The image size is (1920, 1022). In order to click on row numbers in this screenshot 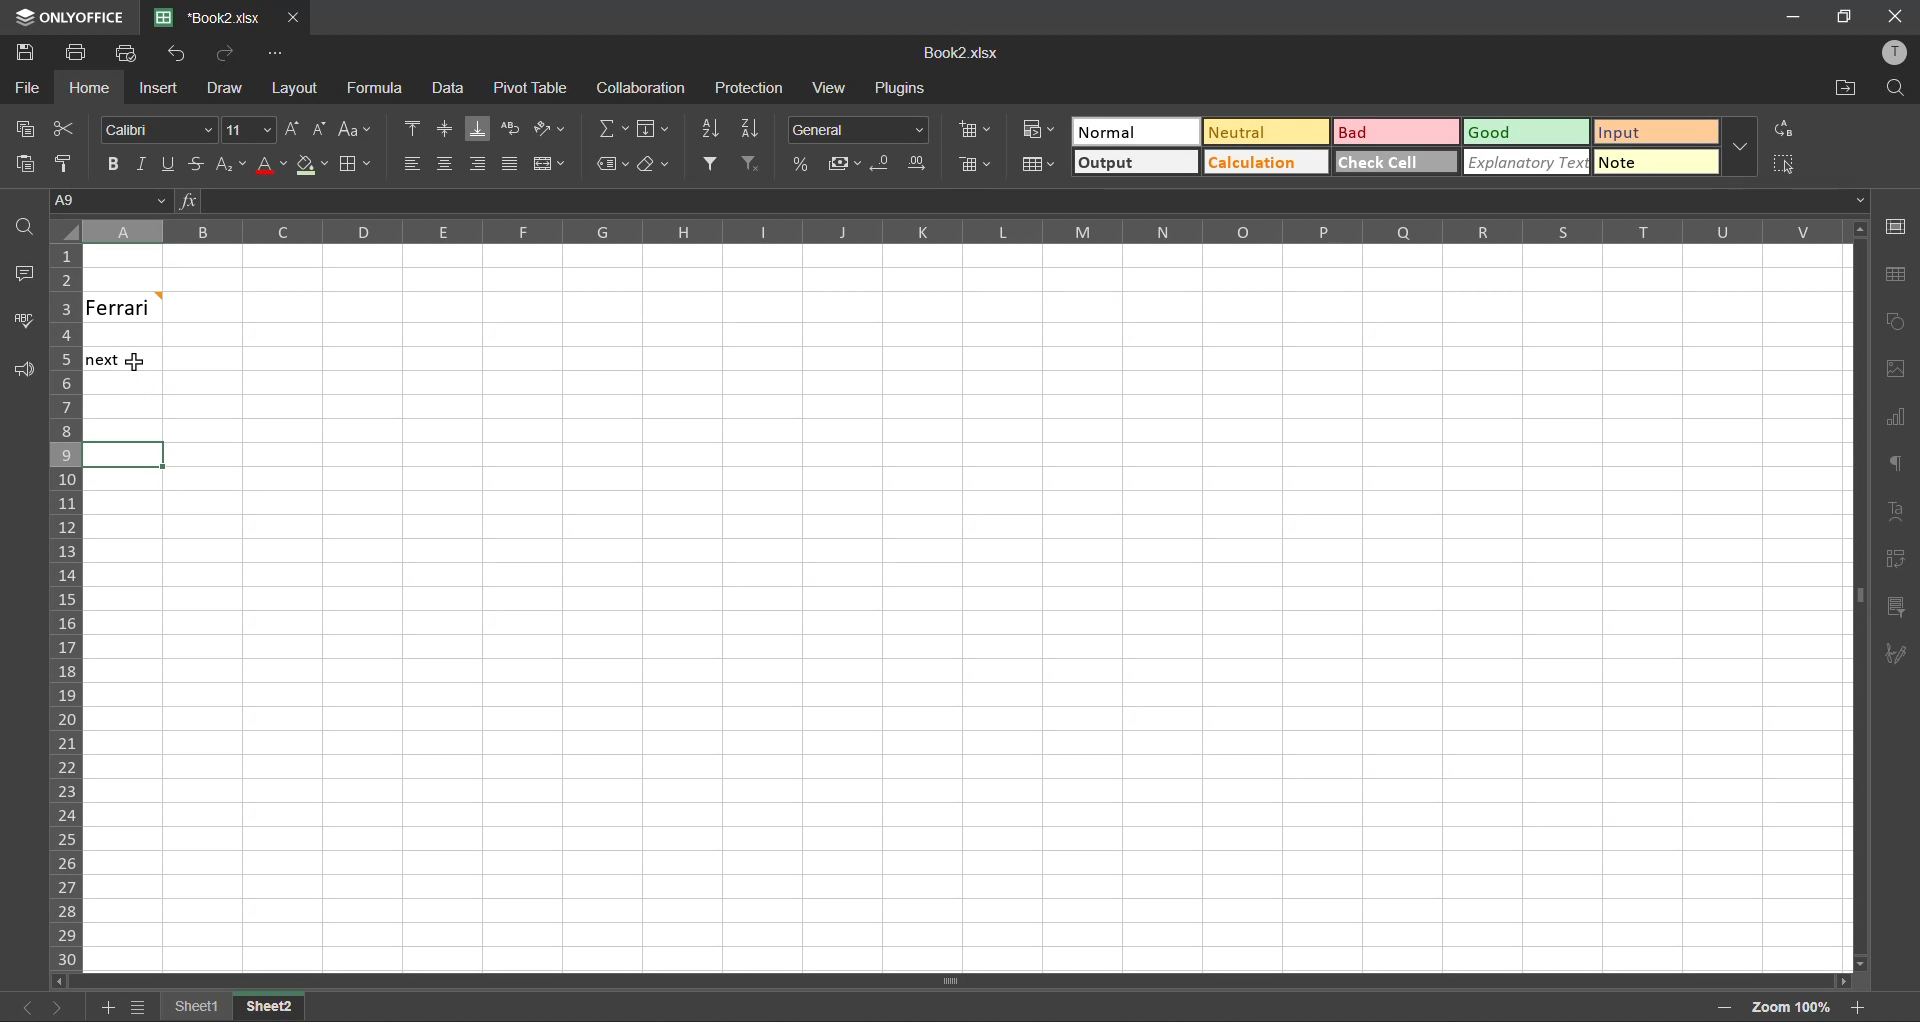, I will do `click(63, 608)`.